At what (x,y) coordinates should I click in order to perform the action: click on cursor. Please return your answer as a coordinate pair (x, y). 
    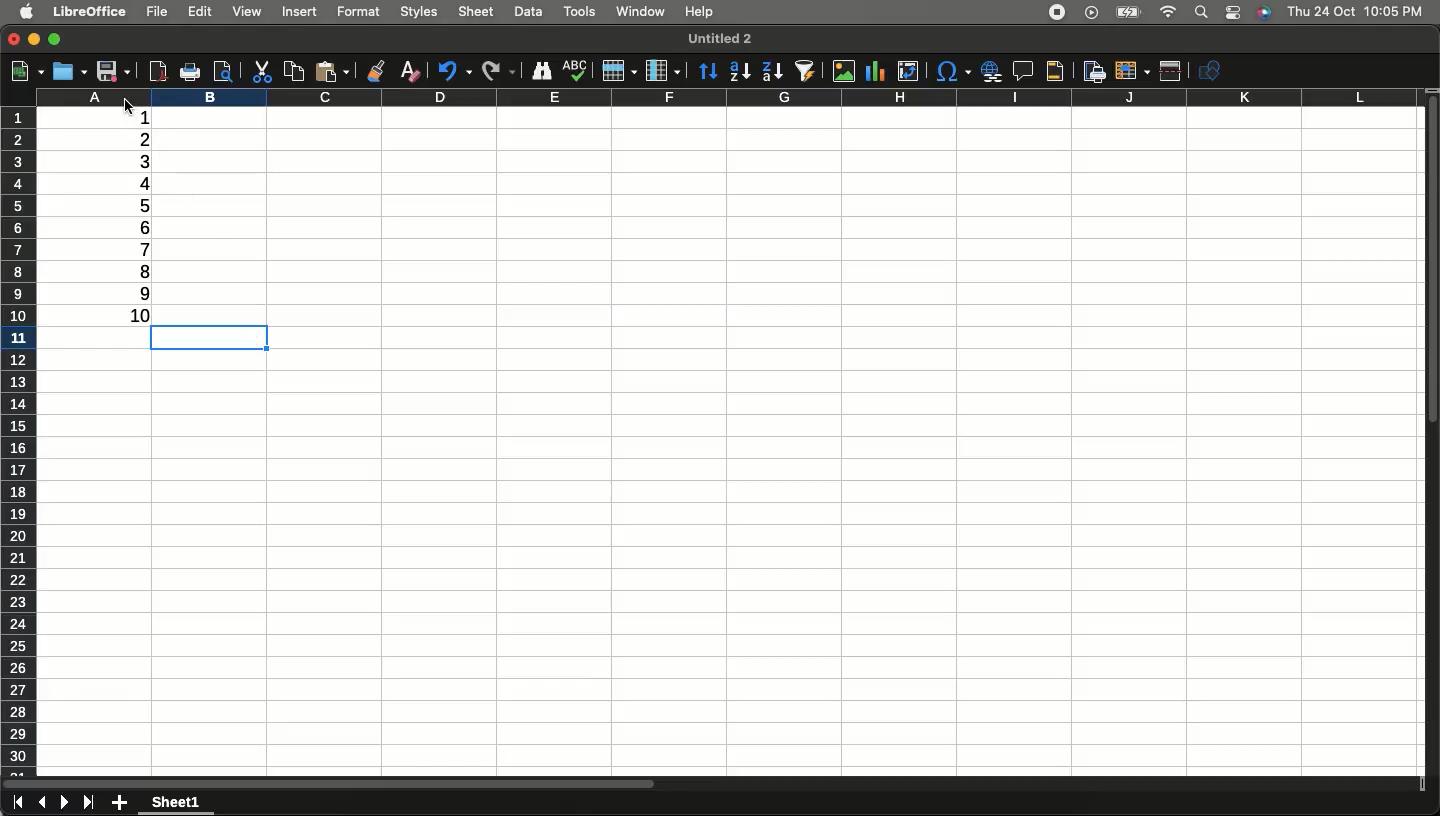
    Looking at the image, I should click on (130, 107).